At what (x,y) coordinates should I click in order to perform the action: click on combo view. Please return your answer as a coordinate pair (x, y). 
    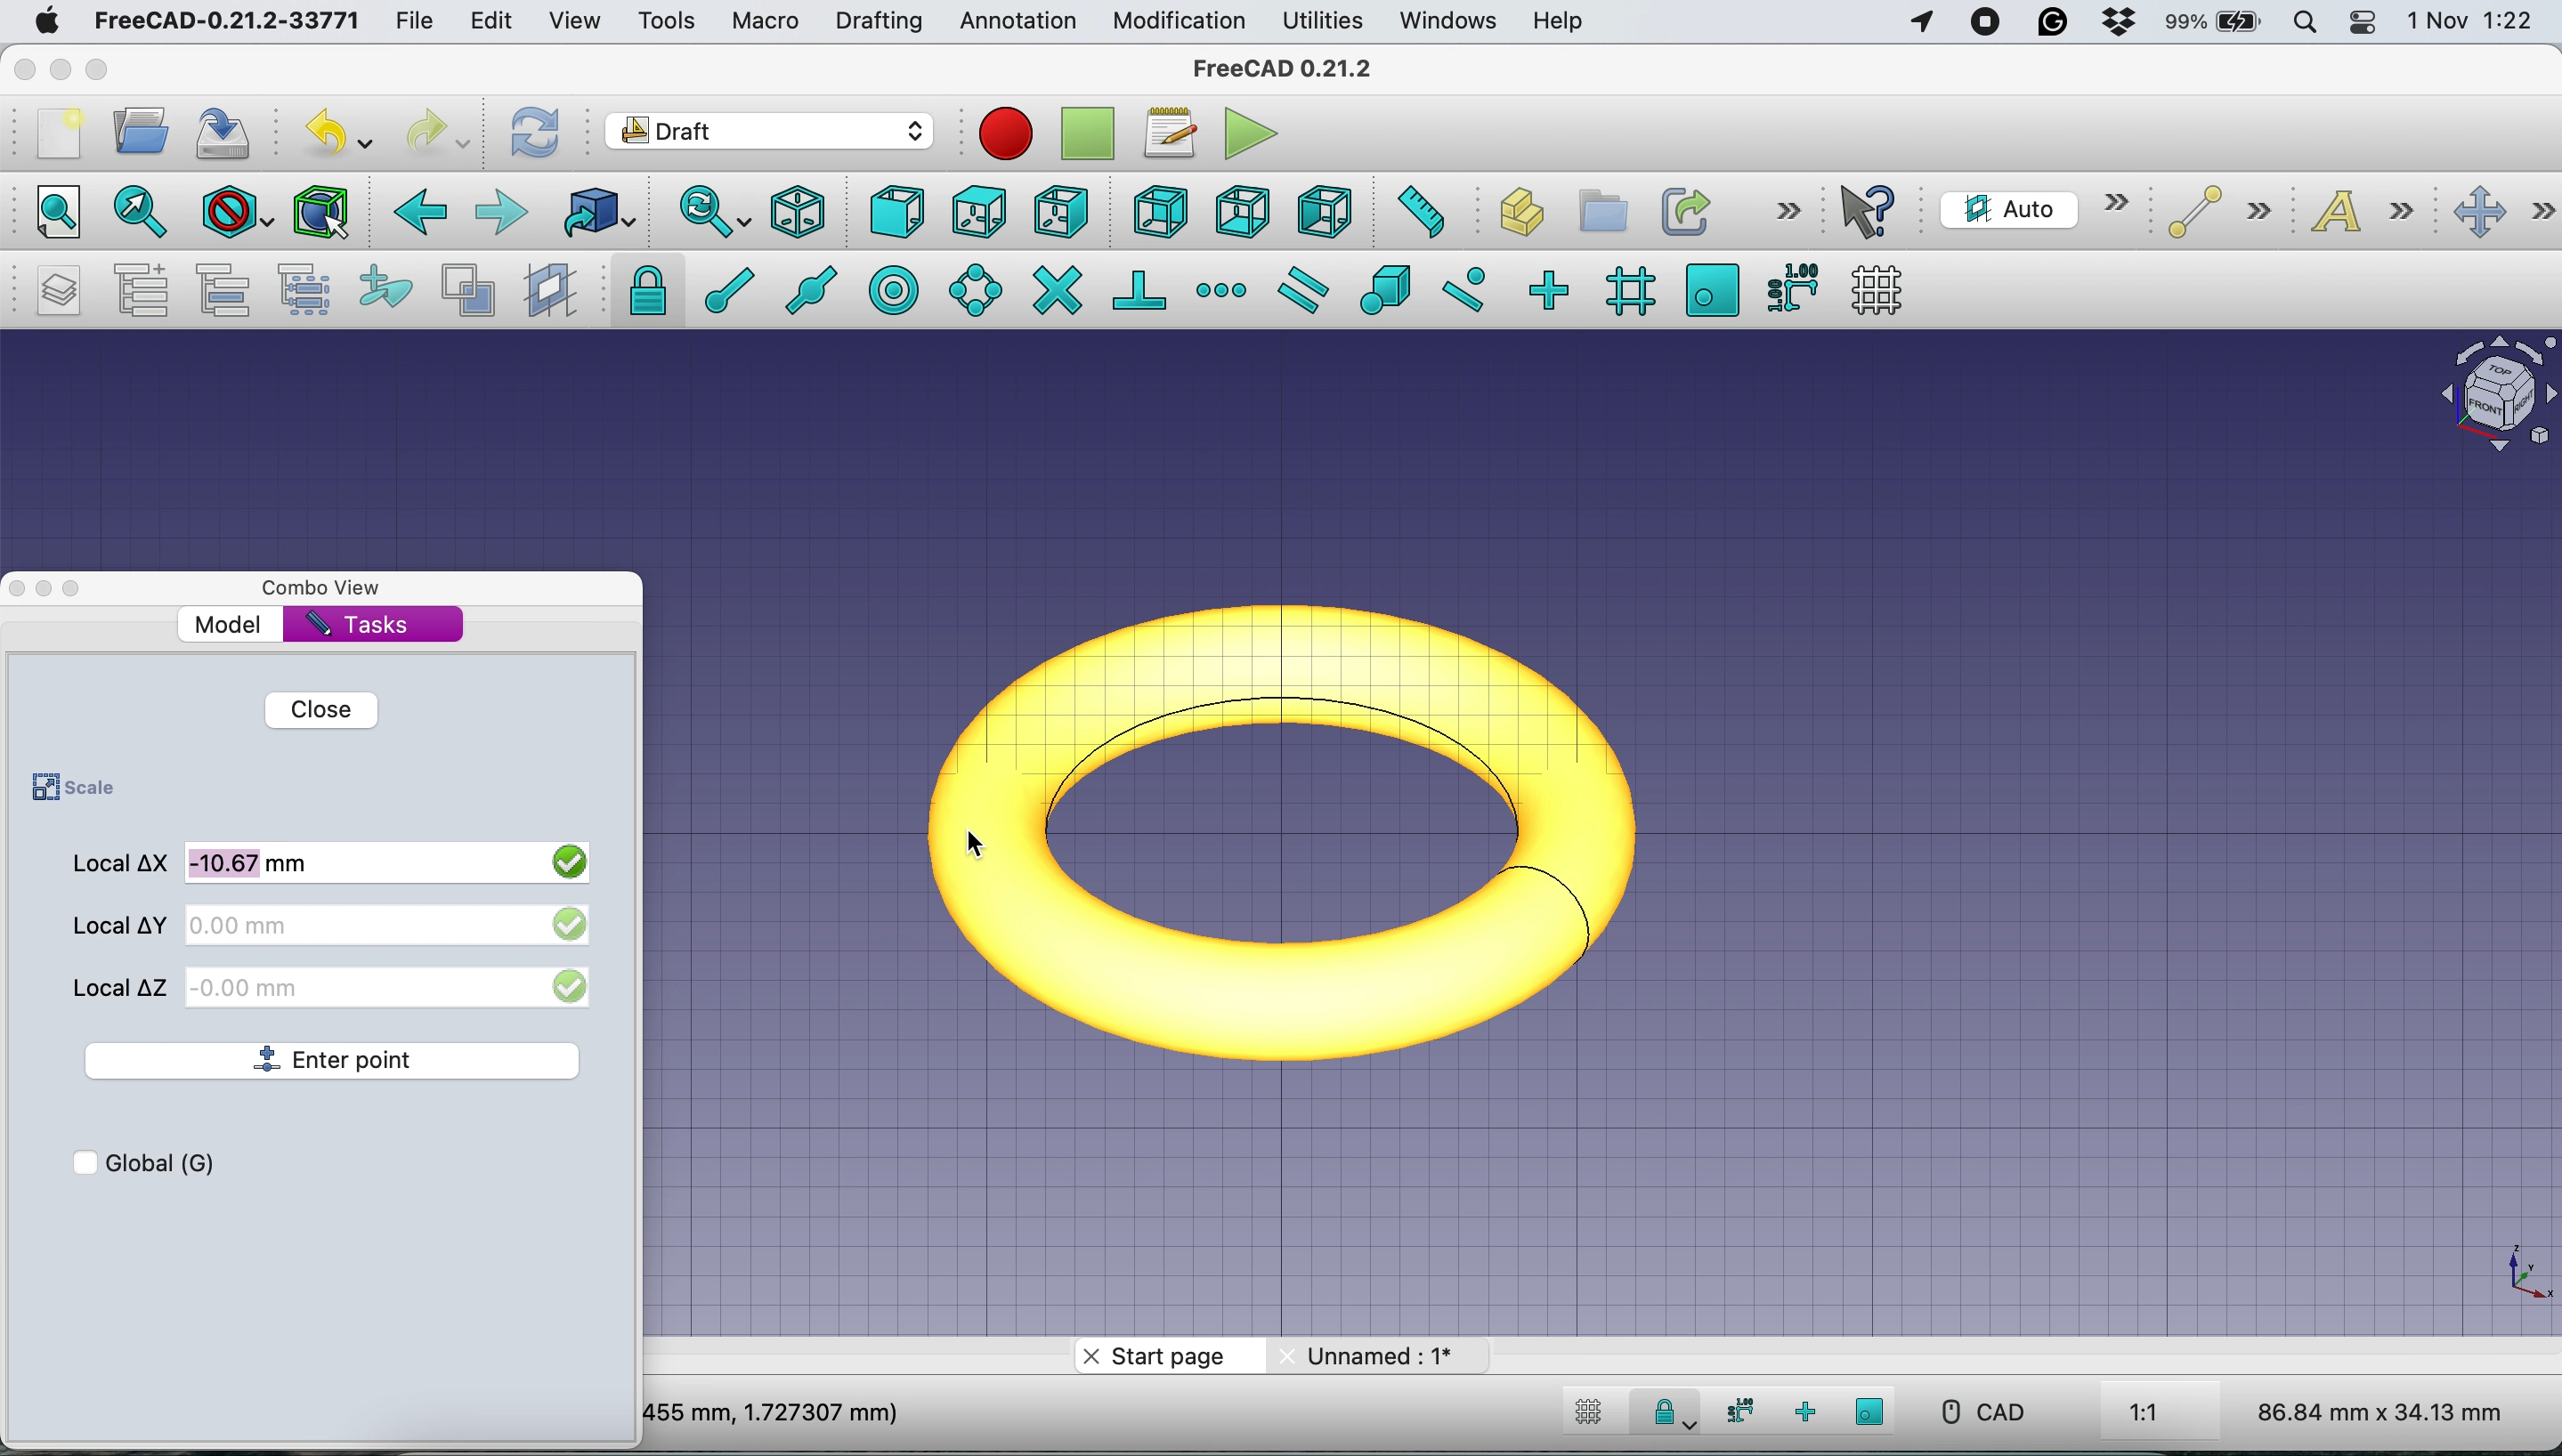
    Looking at the image, I should click on (335, 589).